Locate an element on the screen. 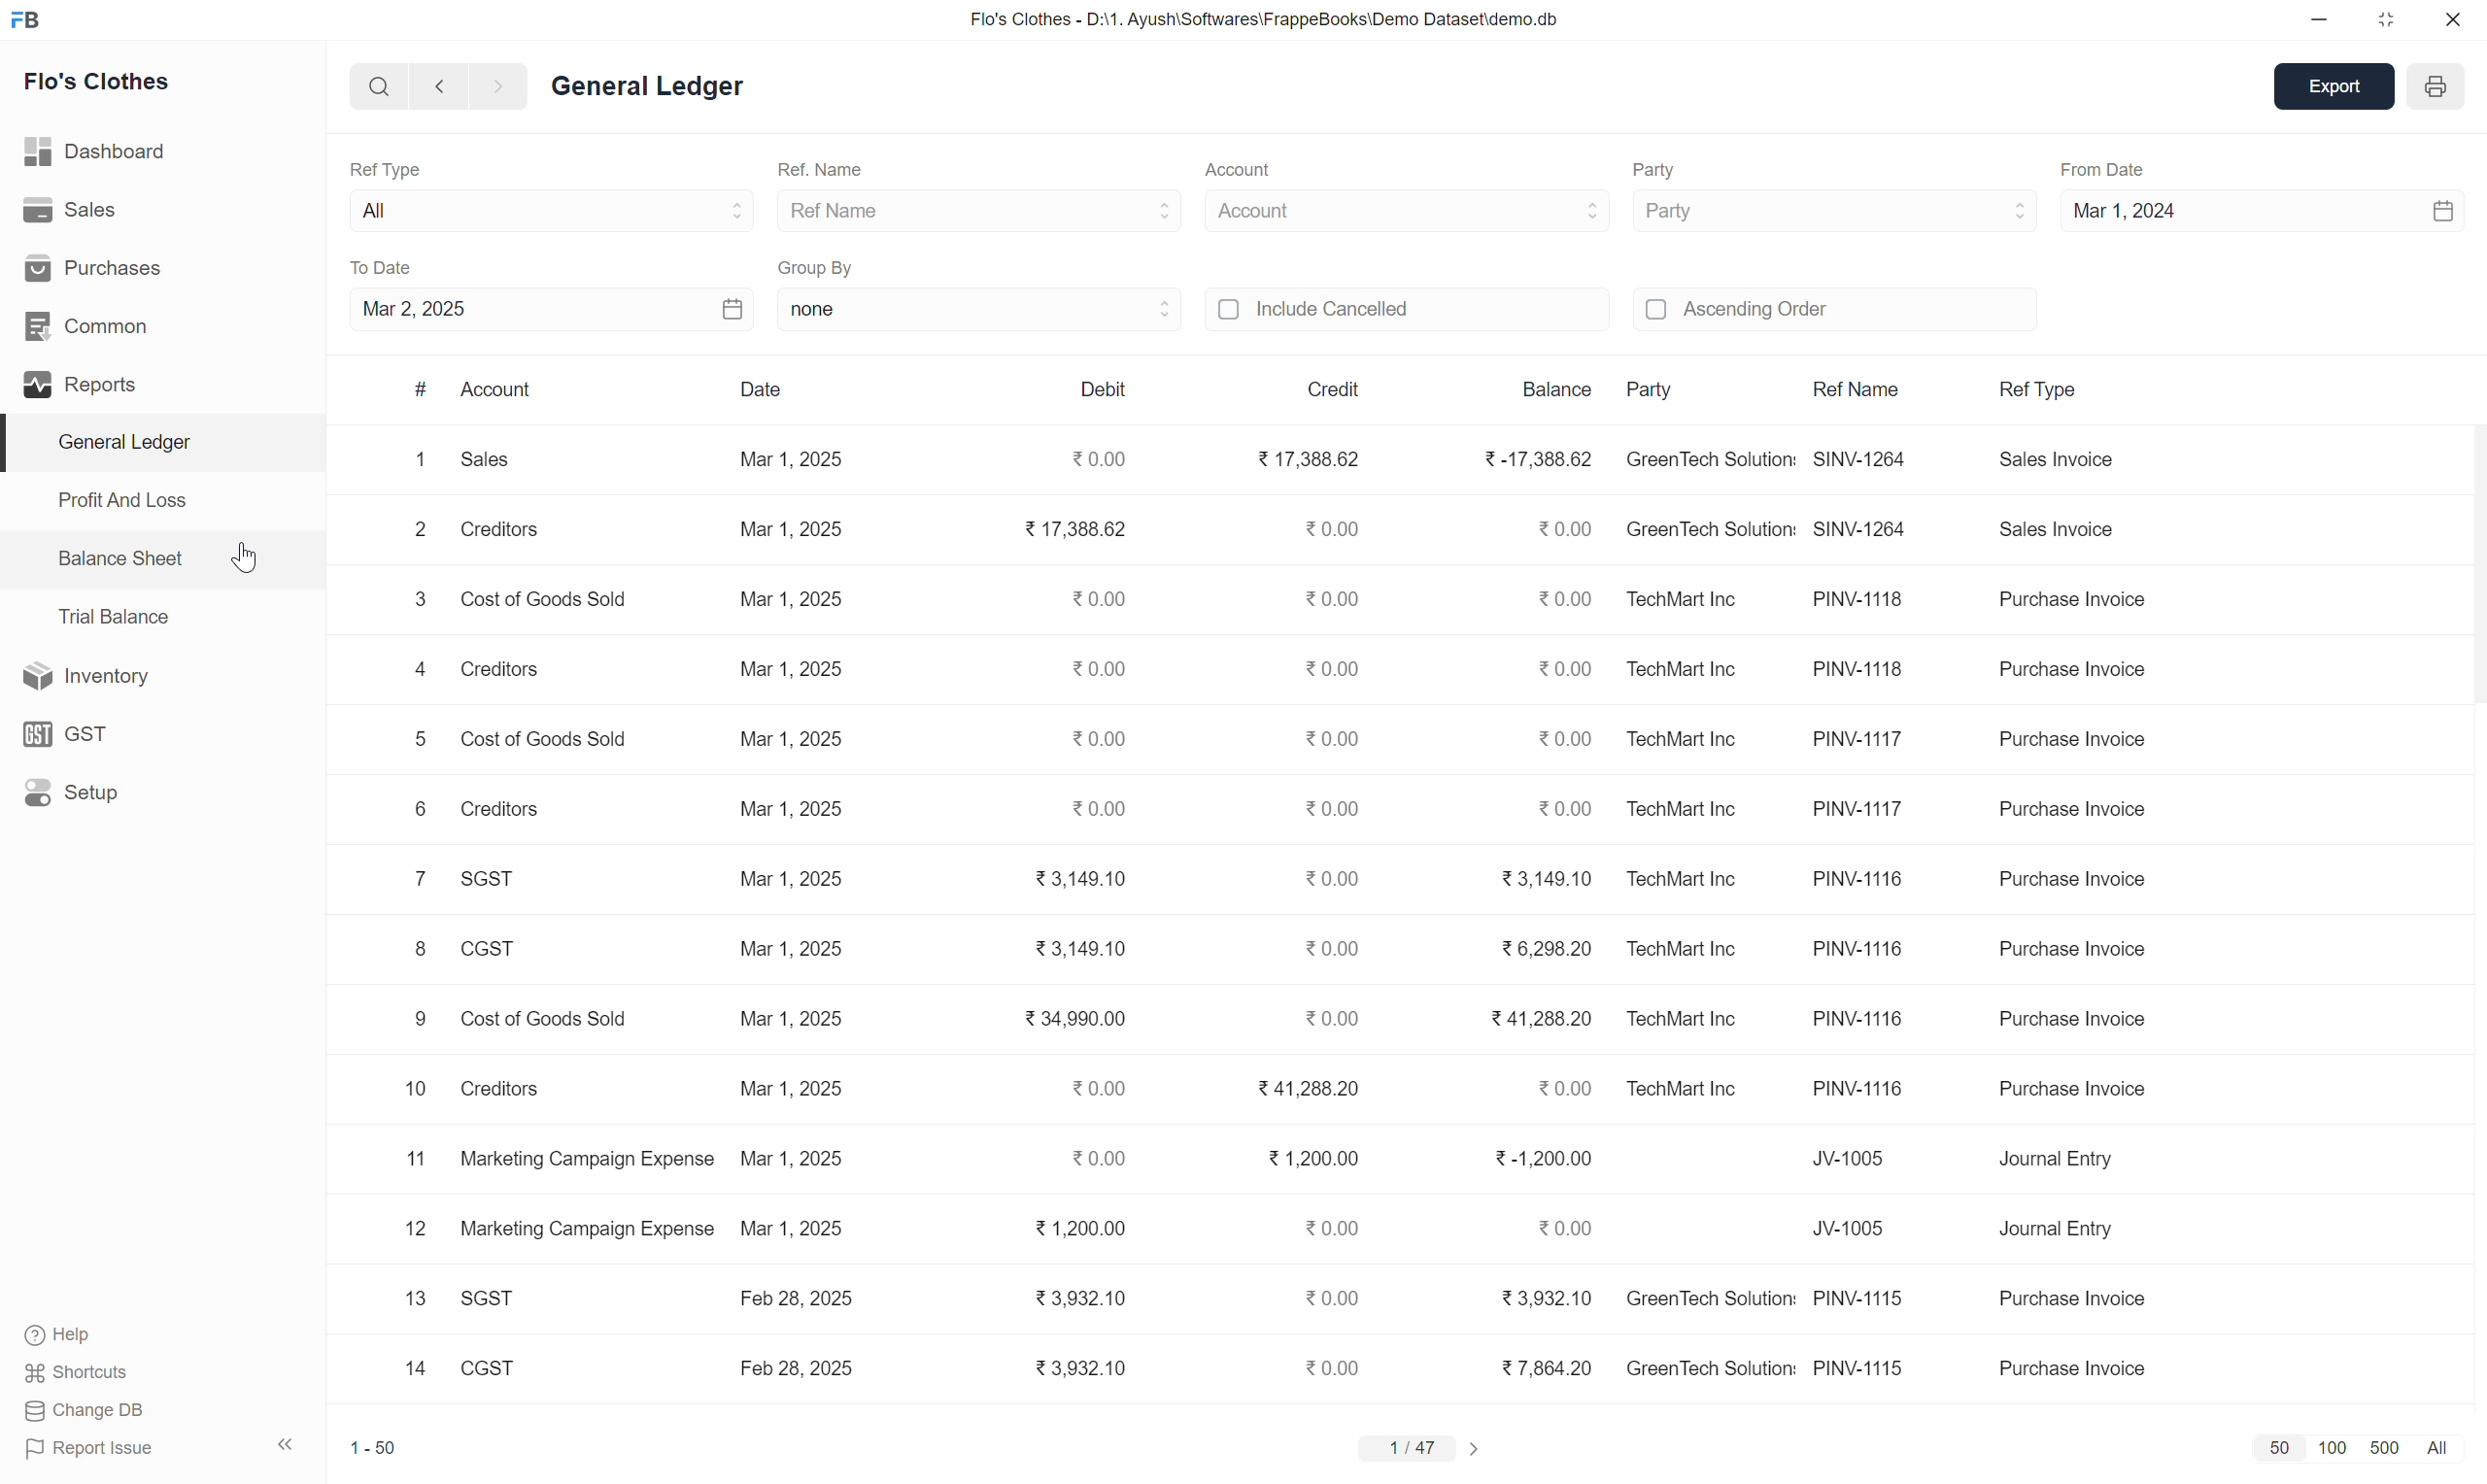  0.00 is located at coordinates (1322, 529).